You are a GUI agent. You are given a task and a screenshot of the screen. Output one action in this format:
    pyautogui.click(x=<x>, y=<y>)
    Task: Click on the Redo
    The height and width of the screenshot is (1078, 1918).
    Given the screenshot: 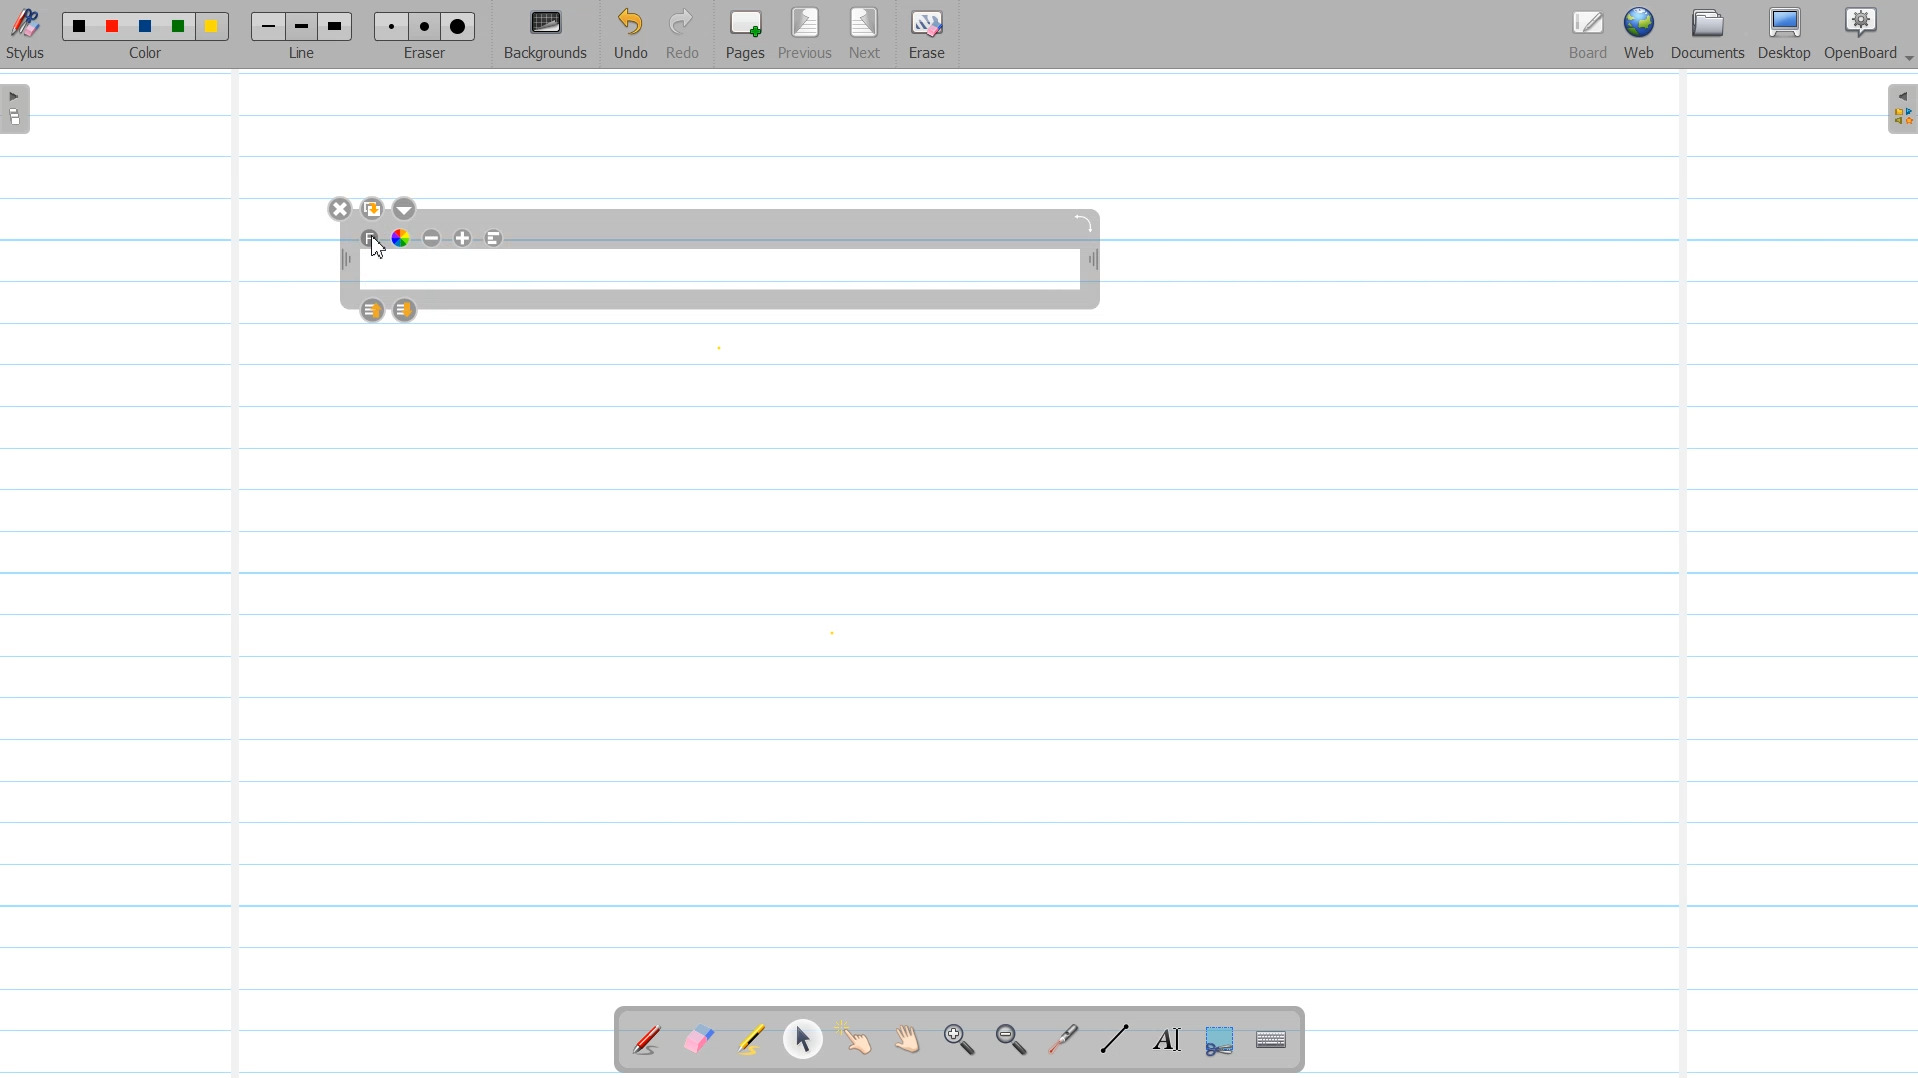 What is the action you would take?
    pyautogui.click(x=683, y=35)
    